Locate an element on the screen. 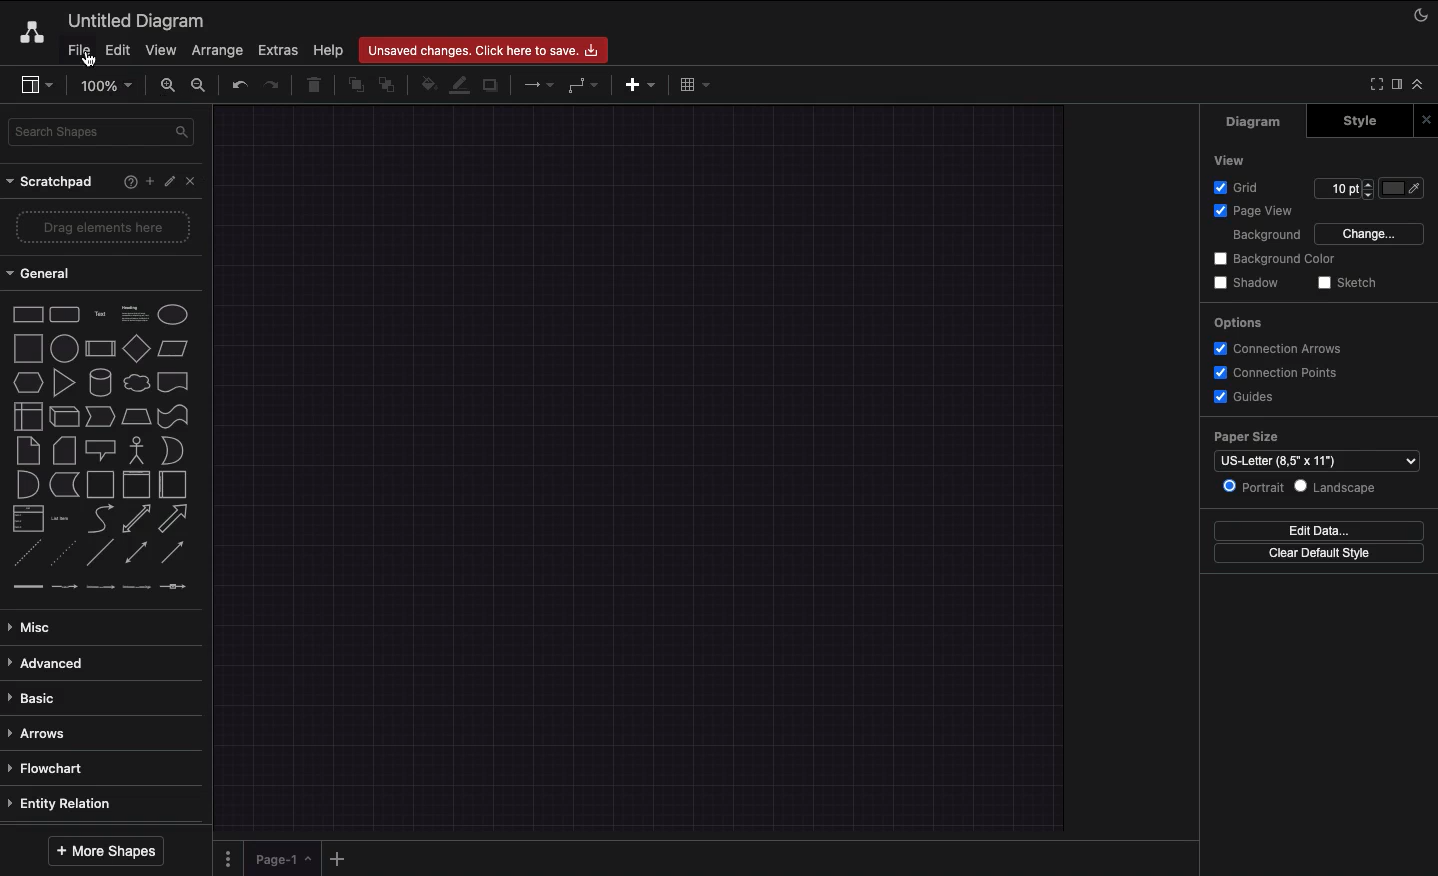 The width and height of the screenshot is (1438, 876). More shapes is located at coordinates (104, 851).